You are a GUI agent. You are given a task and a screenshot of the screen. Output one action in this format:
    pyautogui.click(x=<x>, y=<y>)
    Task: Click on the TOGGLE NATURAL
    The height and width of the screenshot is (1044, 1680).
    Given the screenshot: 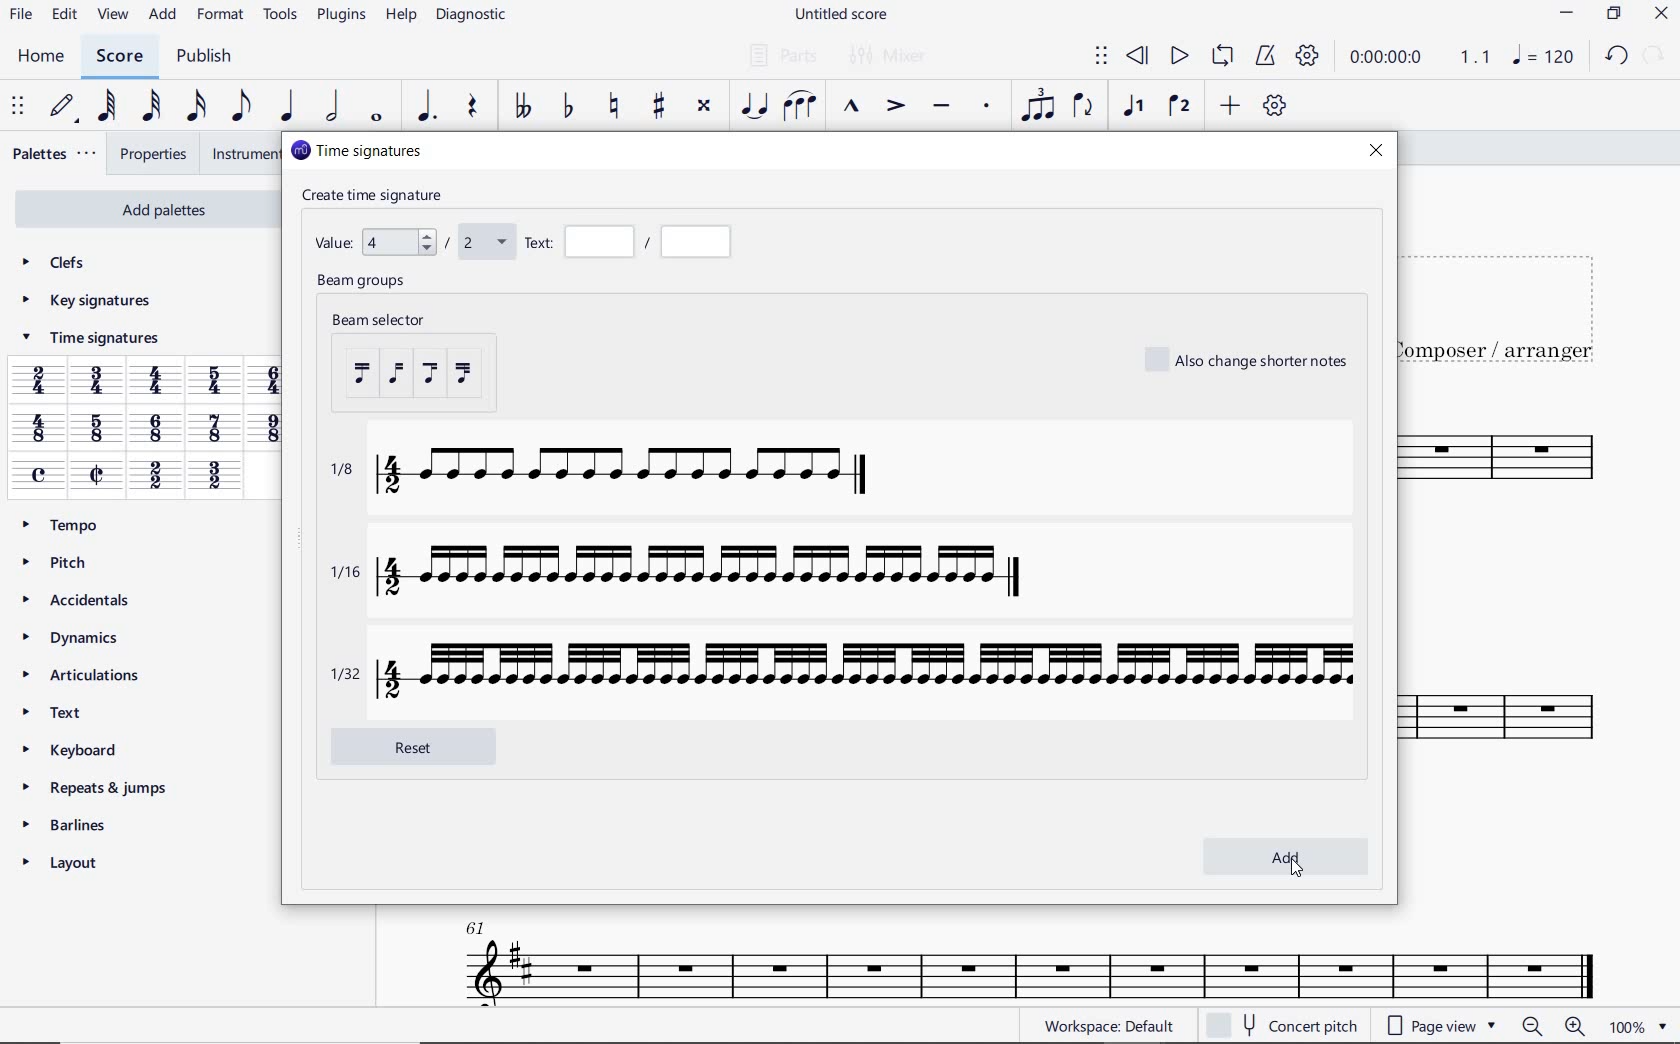 What is the action you would take?
    pyautogui.click(x=617, y=107)
    